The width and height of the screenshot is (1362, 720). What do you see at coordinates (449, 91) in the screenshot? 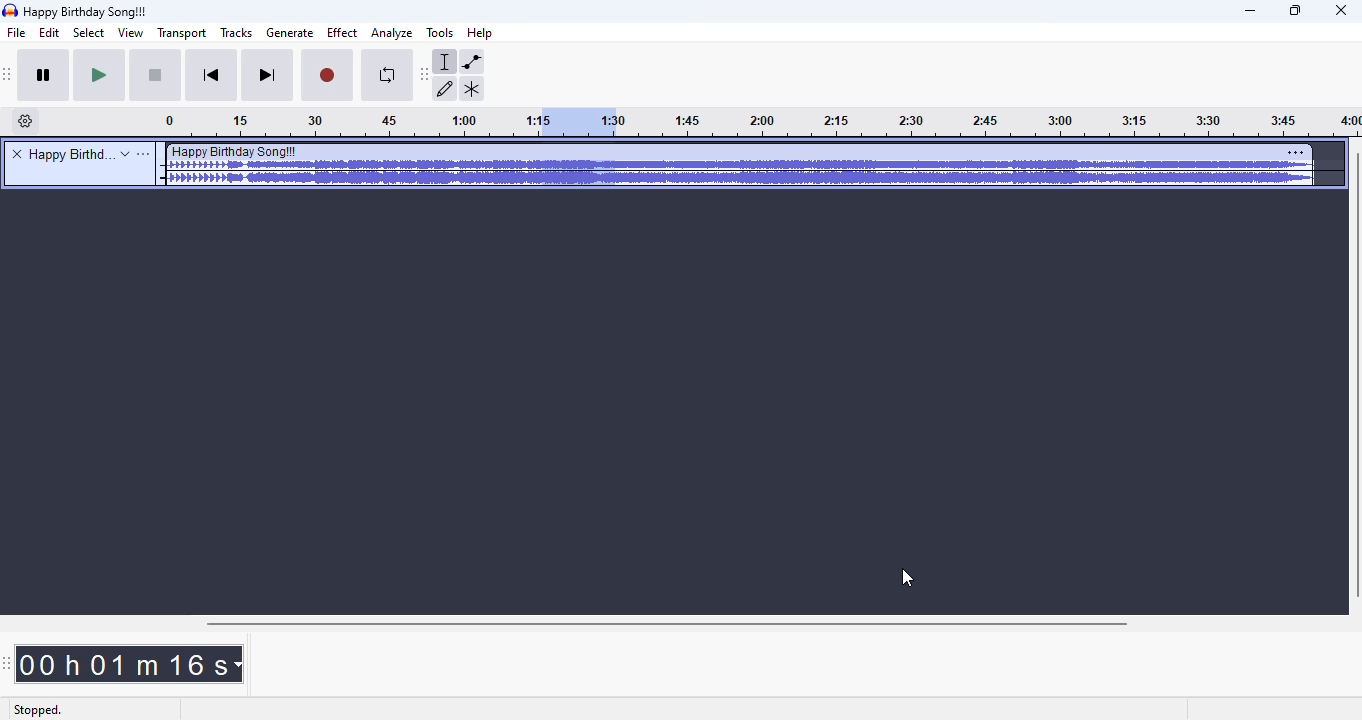
I see `draw tool` at bounding box center [449, 91].